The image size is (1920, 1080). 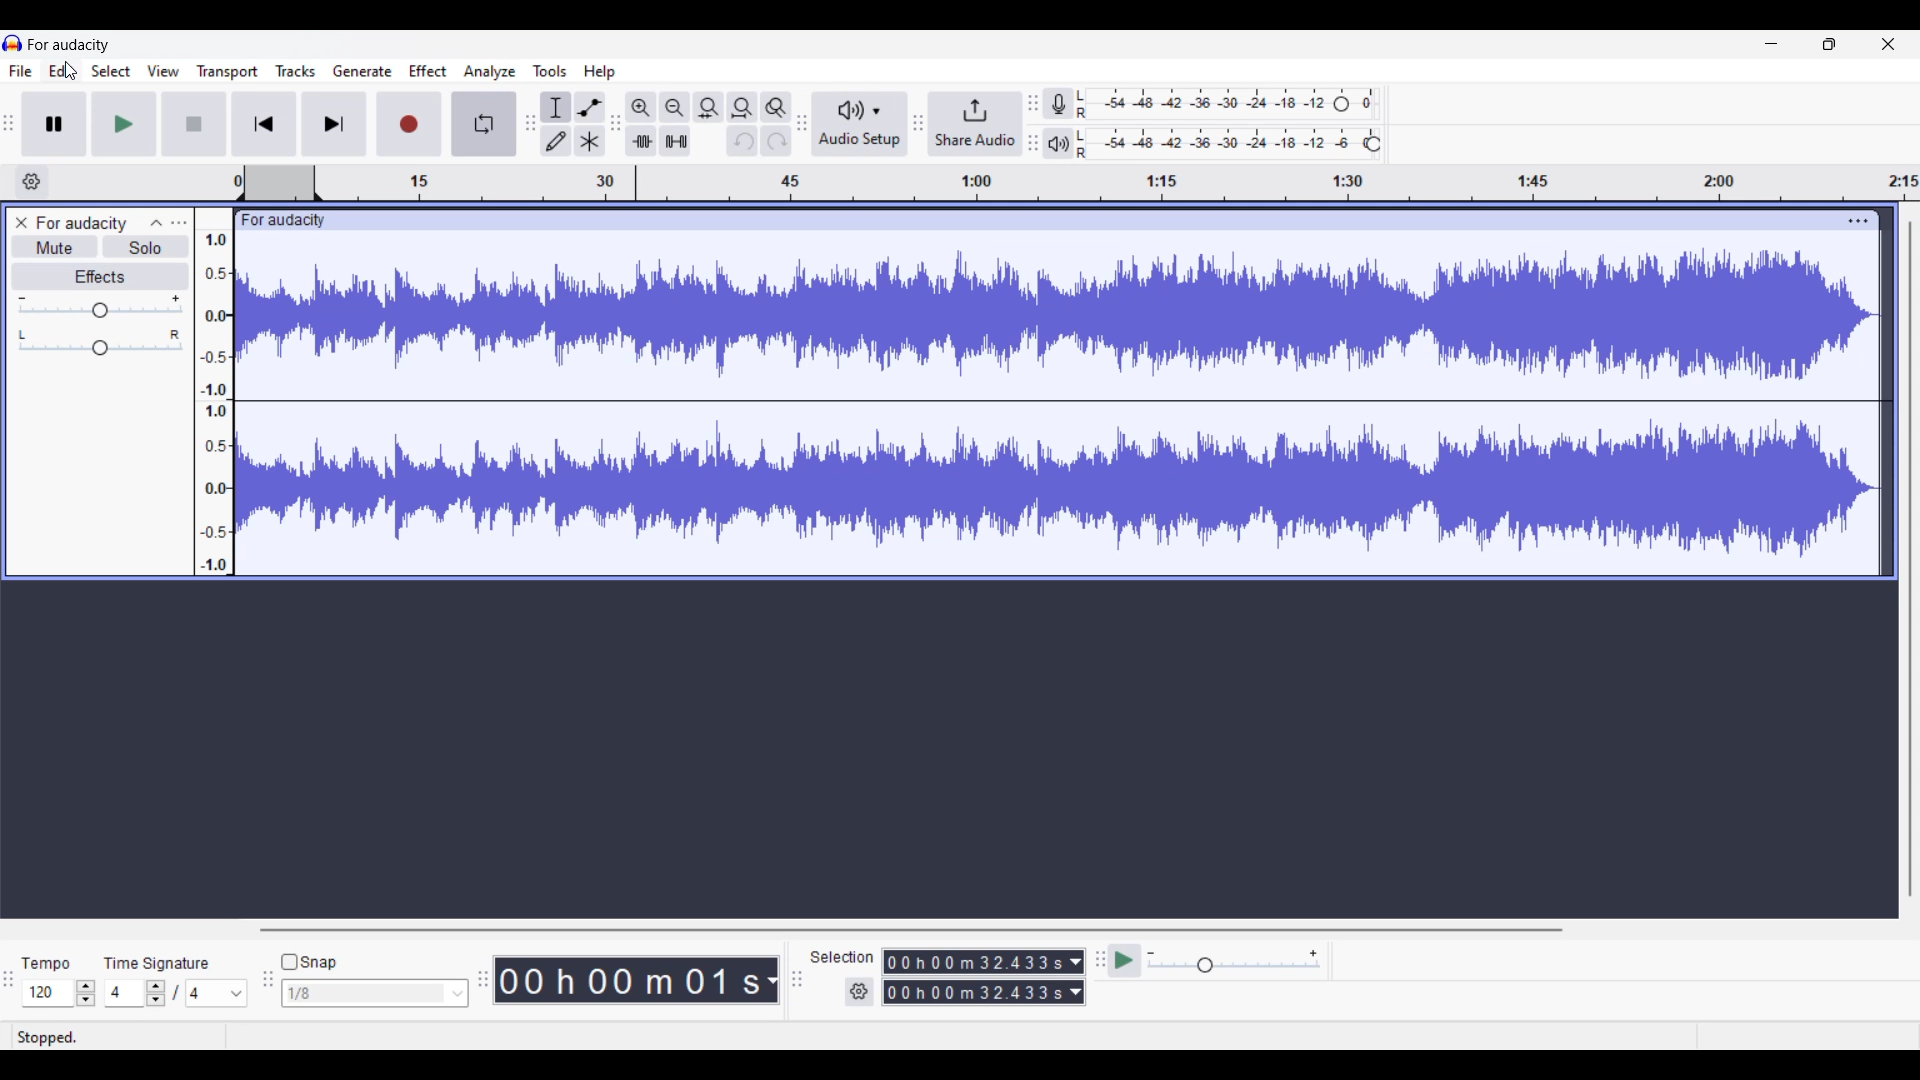 What do you see at coordinates (100, 343) in the screenshot?
I see `Pan scale` at bounding box center [100, 343].